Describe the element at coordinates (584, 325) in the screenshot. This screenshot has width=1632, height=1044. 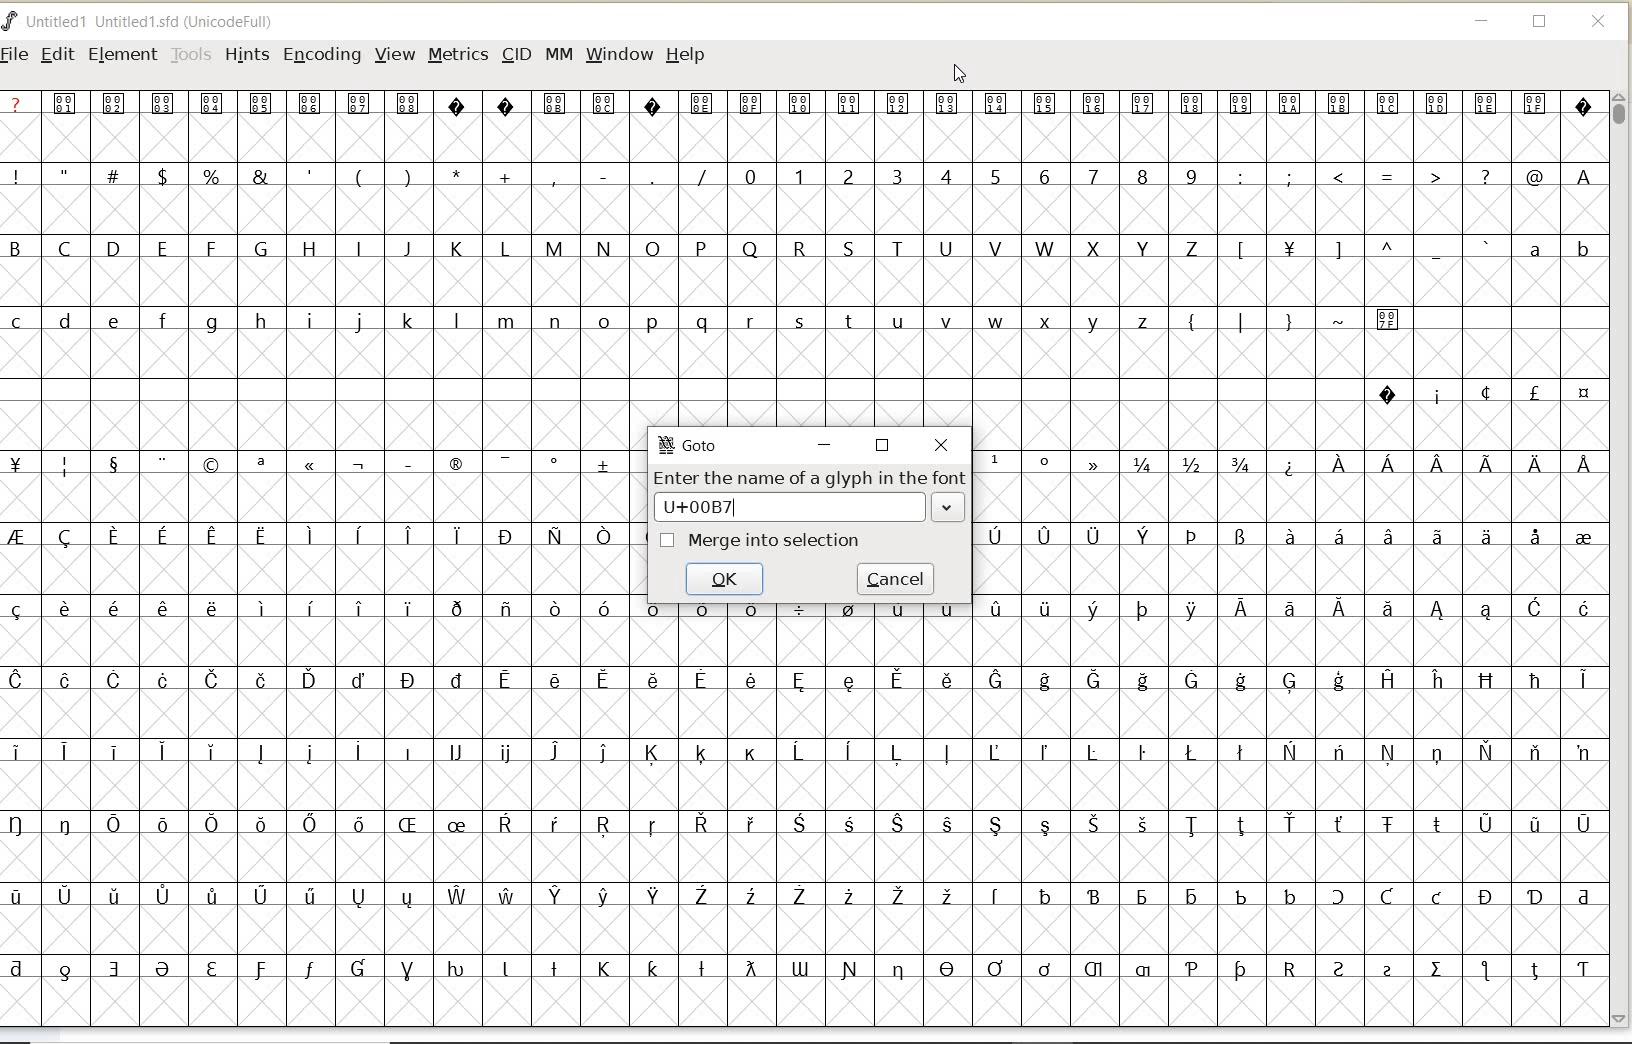
I see `lowercase letters` at that location.